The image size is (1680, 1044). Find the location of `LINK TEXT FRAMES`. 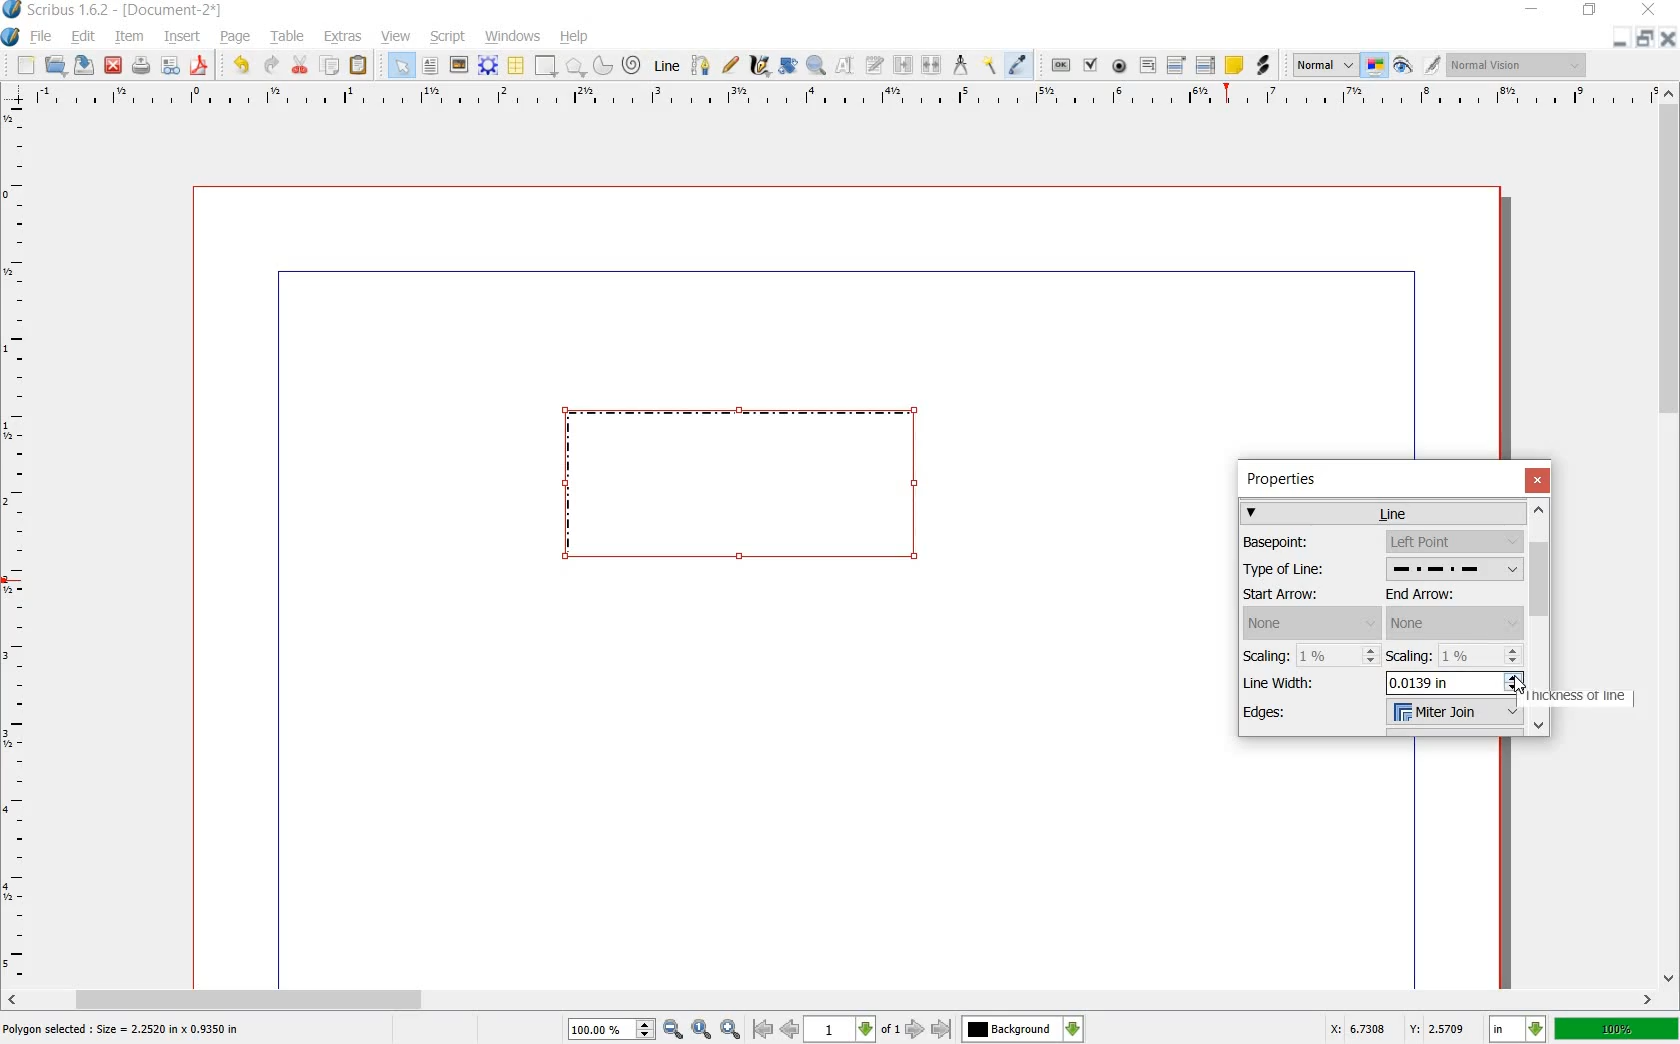

LINK TEXT FRAMES is located at coordinates (903, 66).